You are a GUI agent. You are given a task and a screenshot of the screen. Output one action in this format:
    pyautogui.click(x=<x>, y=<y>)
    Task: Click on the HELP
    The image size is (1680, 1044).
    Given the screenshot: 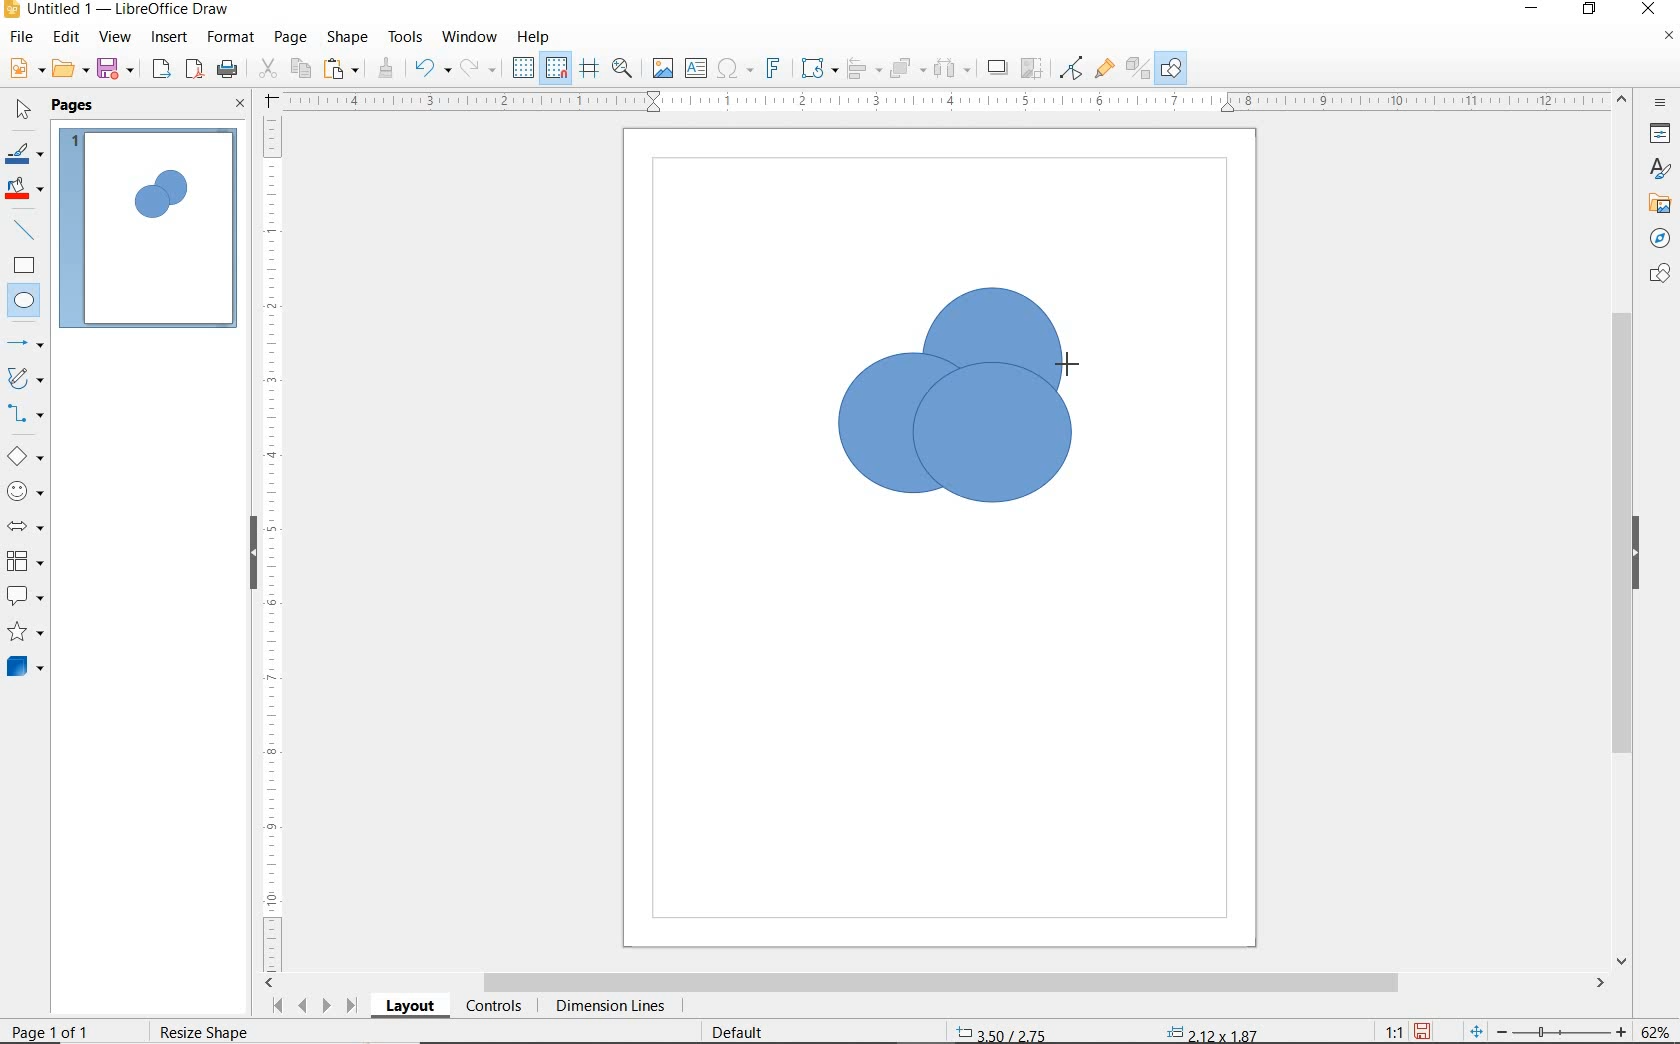 What is the action you would take?
    pyautogui.click(x=534, y=37)
    